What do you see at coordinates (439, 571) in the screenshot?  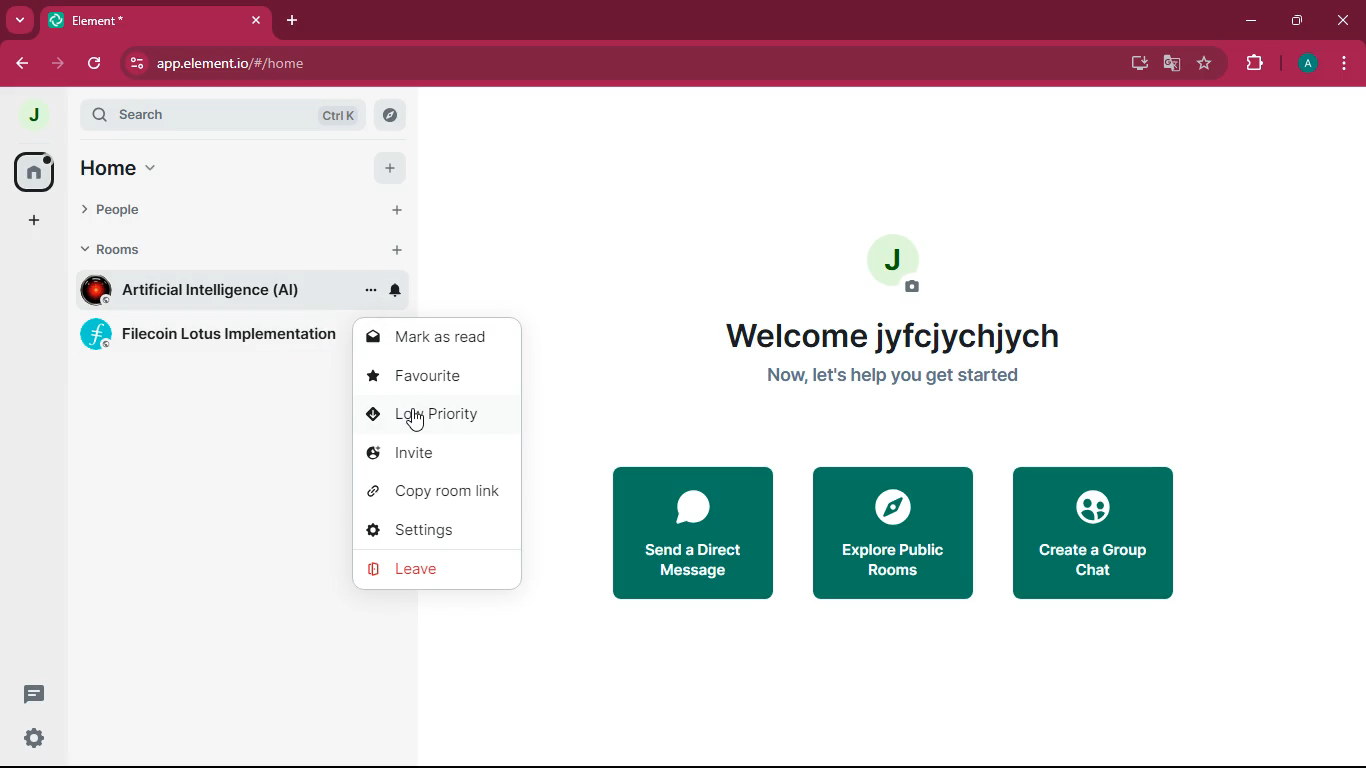 I see `leave` at bounding box center [439, 571].